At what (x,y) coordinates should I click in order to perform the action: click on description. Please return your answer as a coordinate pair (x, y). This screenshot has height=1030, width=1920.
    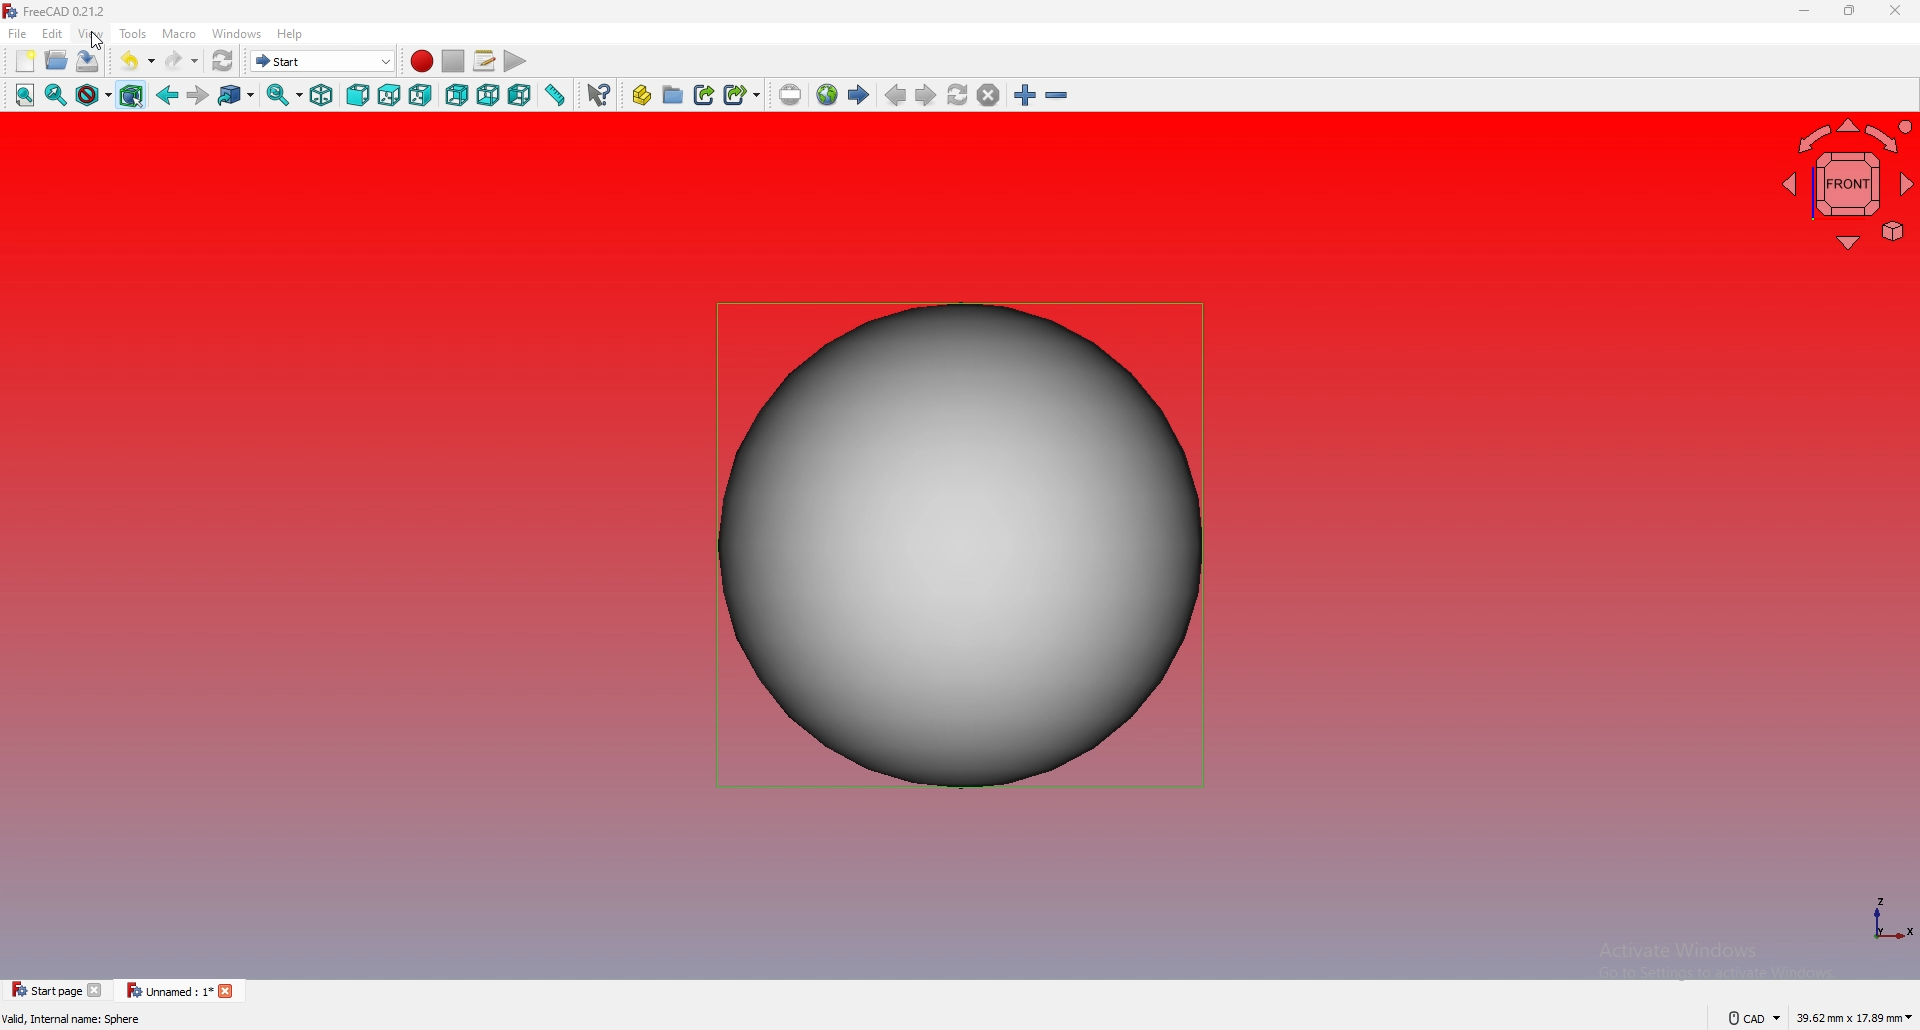
    Looking at the image, I should click on (73, 1018).